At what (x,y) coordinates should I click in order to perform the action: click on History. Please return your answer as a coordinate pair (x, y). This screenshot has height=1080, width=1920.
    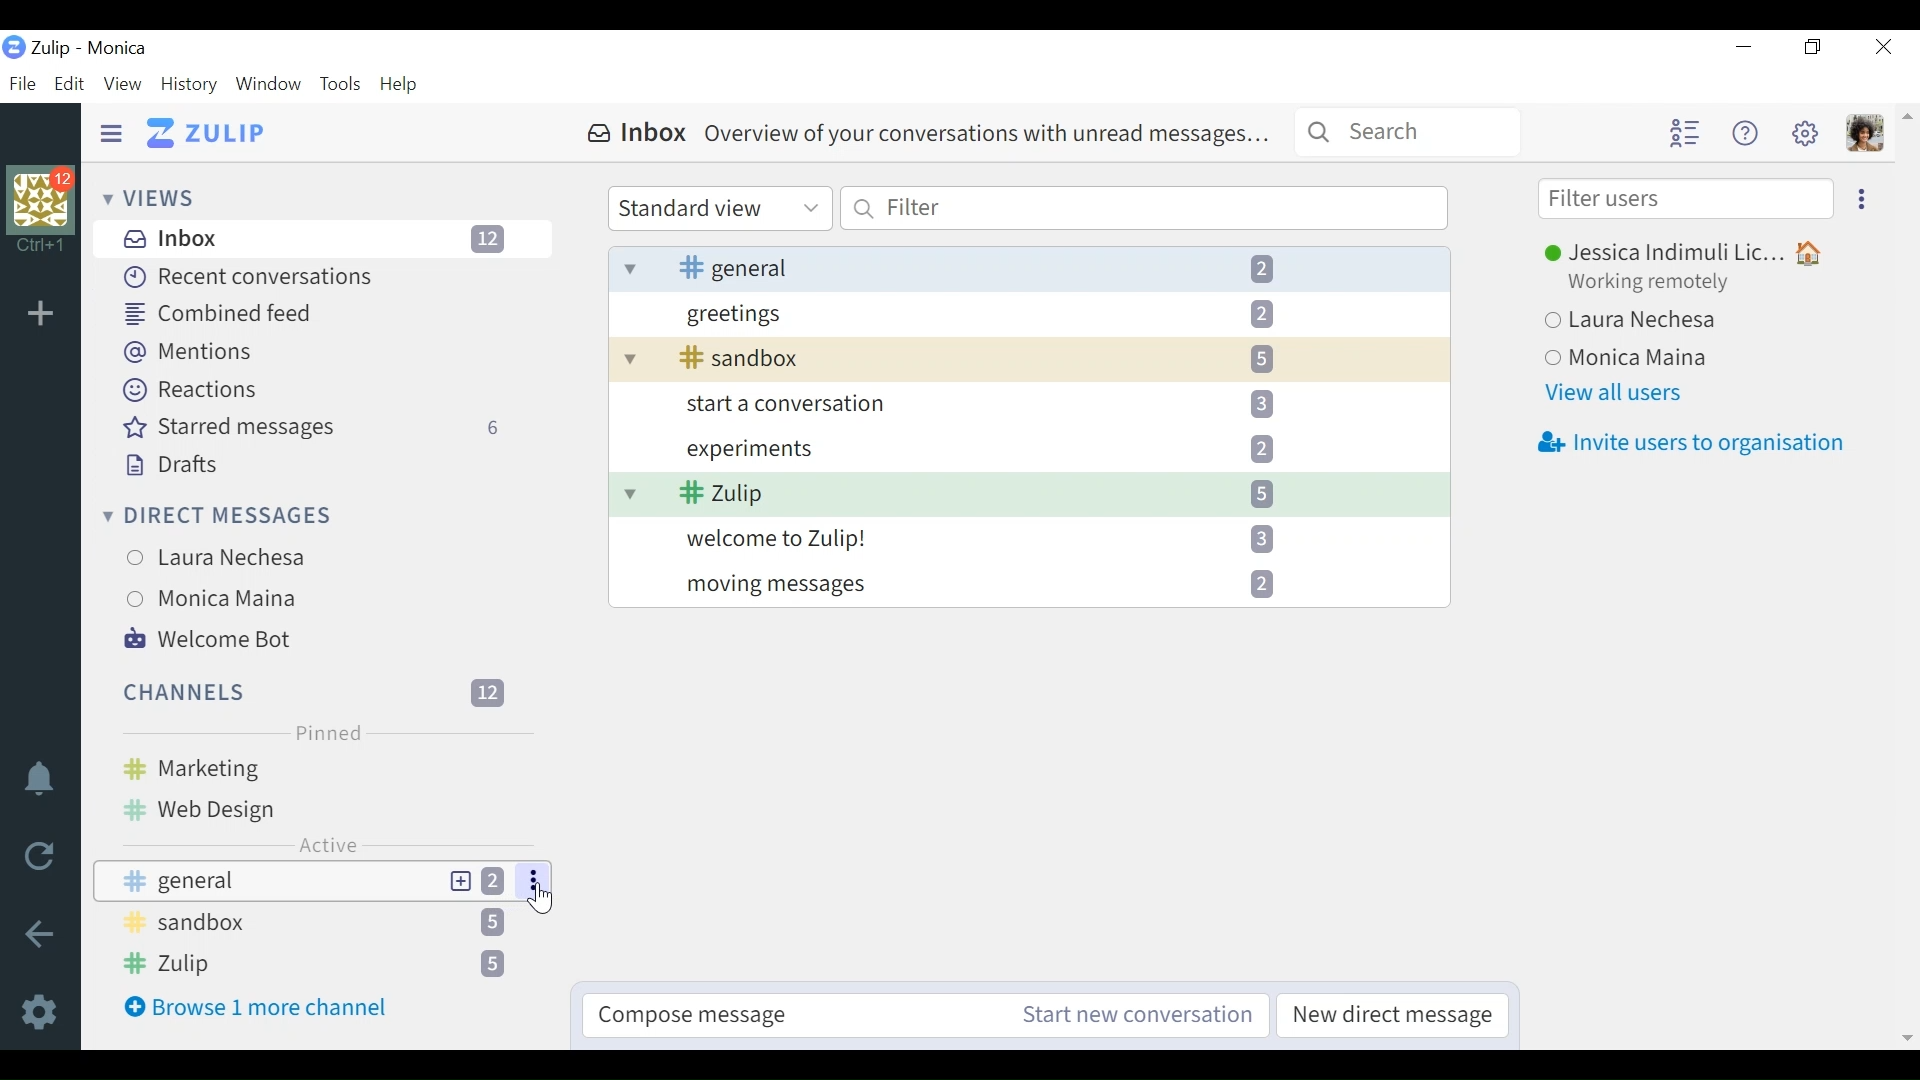
    Looking at the image, I should click on (190, 85).